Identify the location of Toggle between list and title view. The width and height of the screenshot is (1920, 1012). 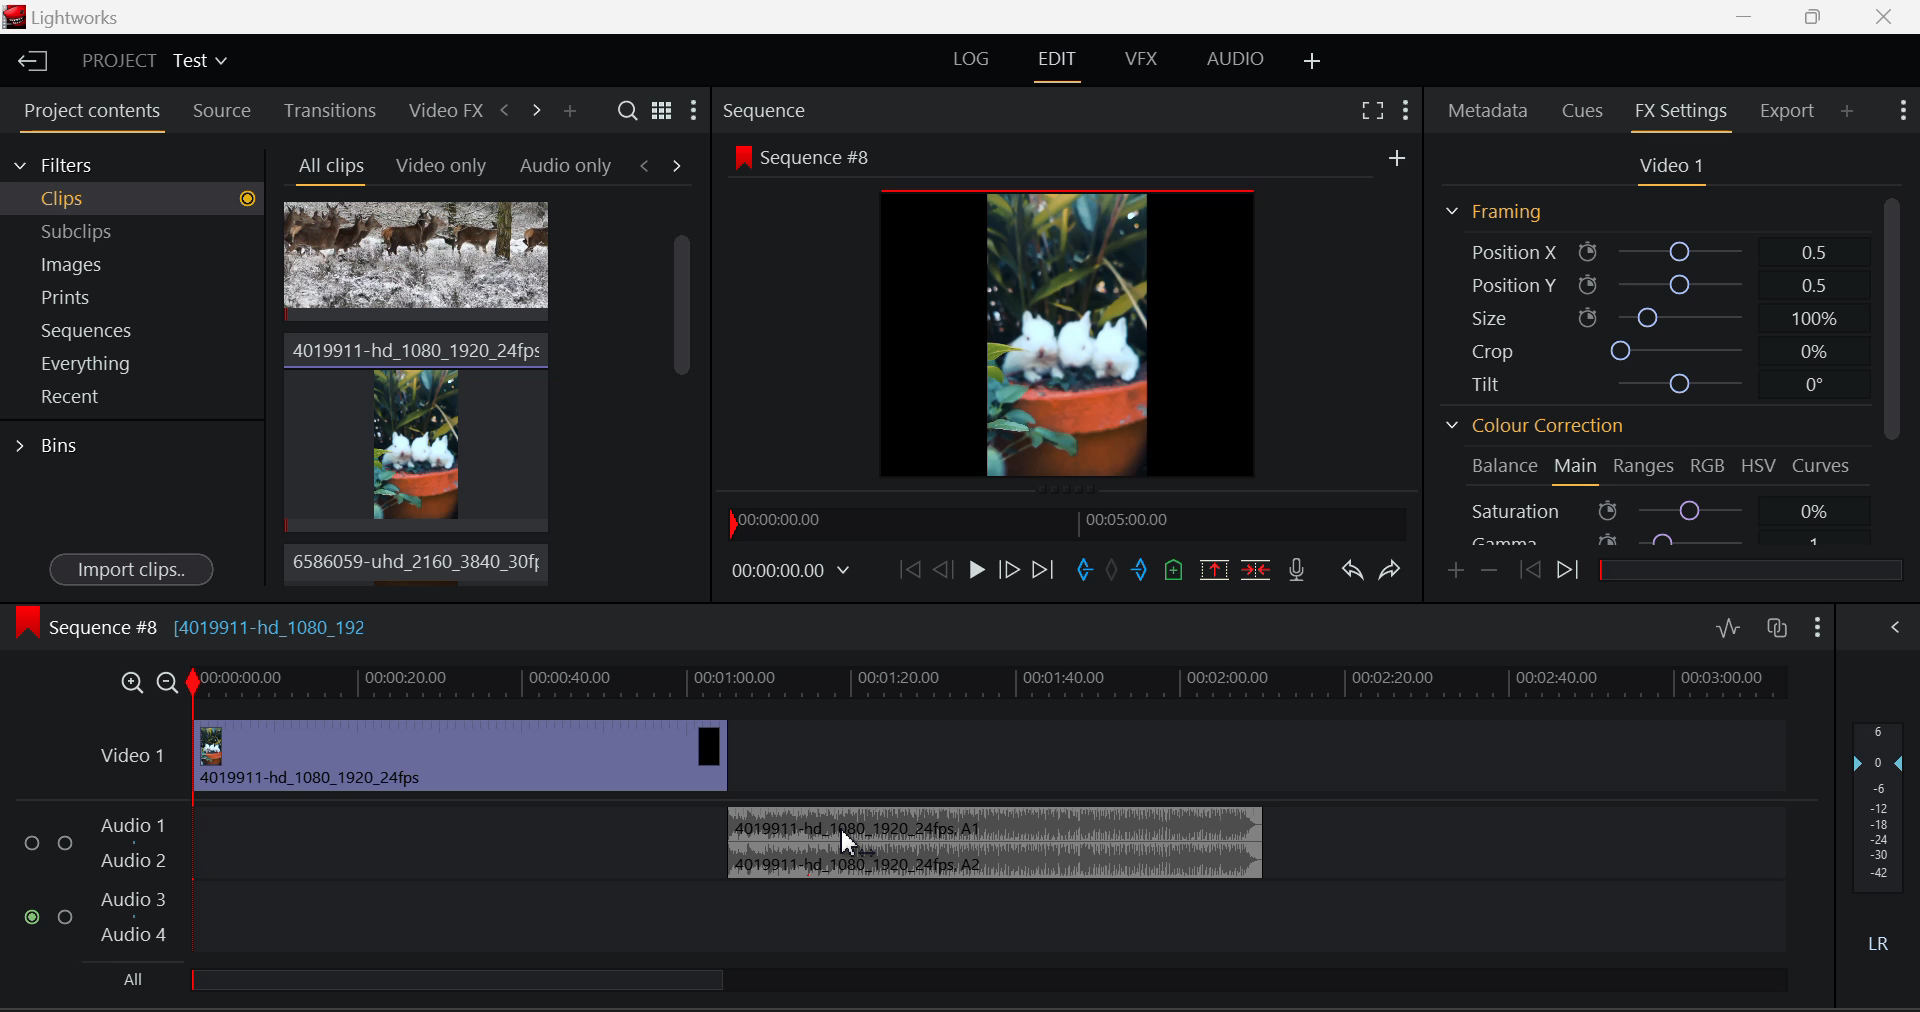
(662, 109).